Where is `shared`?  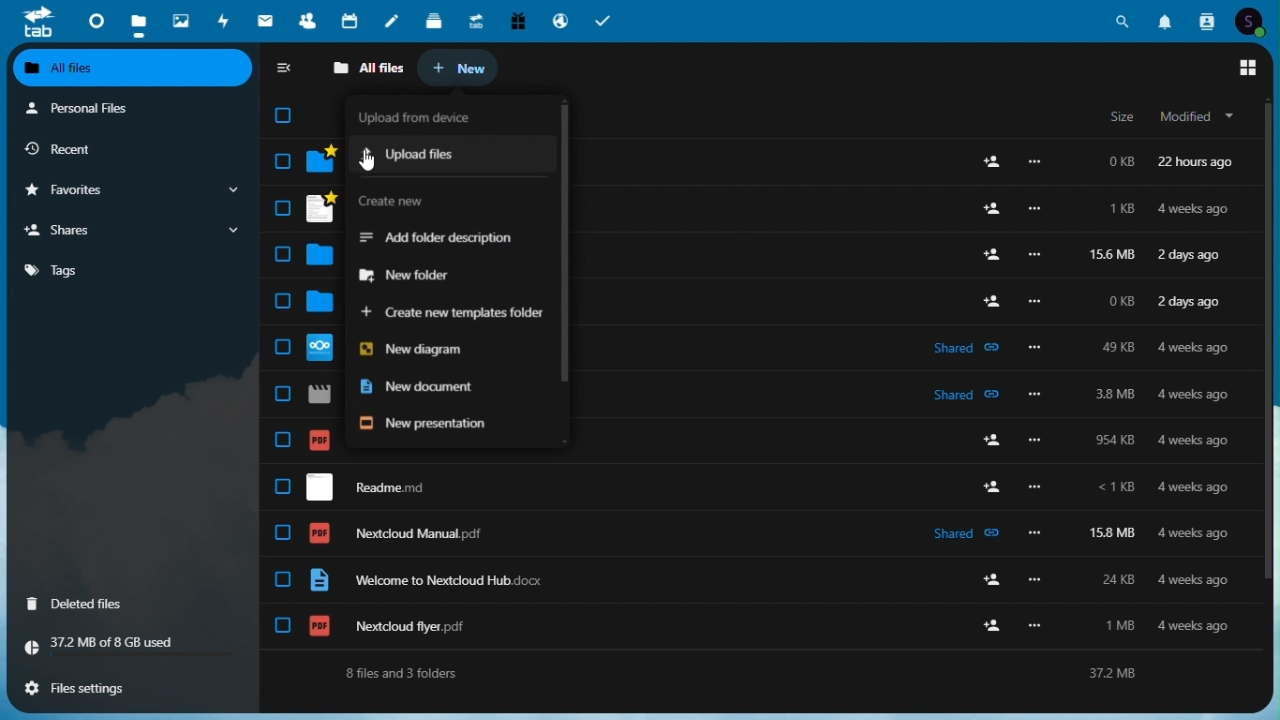 shared is located at coordinates (968, 393).